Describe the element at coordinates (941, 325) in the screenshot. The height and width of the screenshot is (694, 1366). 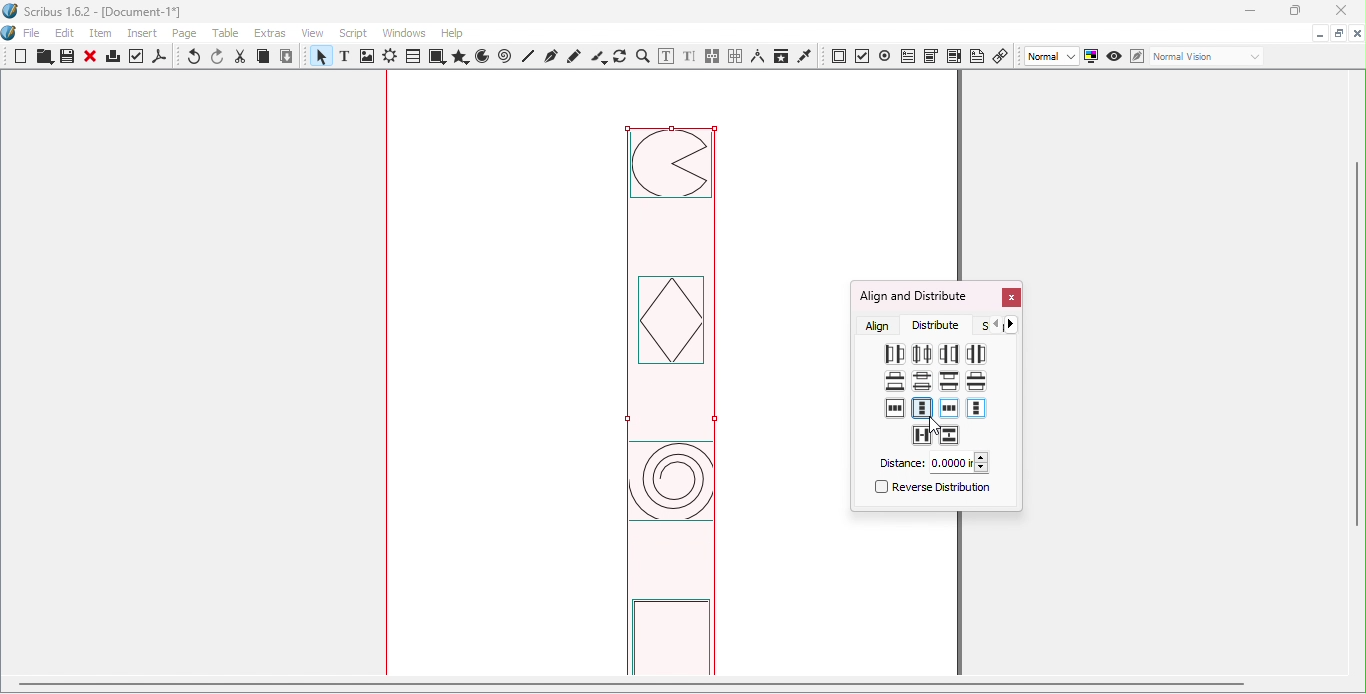
I see `Distribute` at that location.